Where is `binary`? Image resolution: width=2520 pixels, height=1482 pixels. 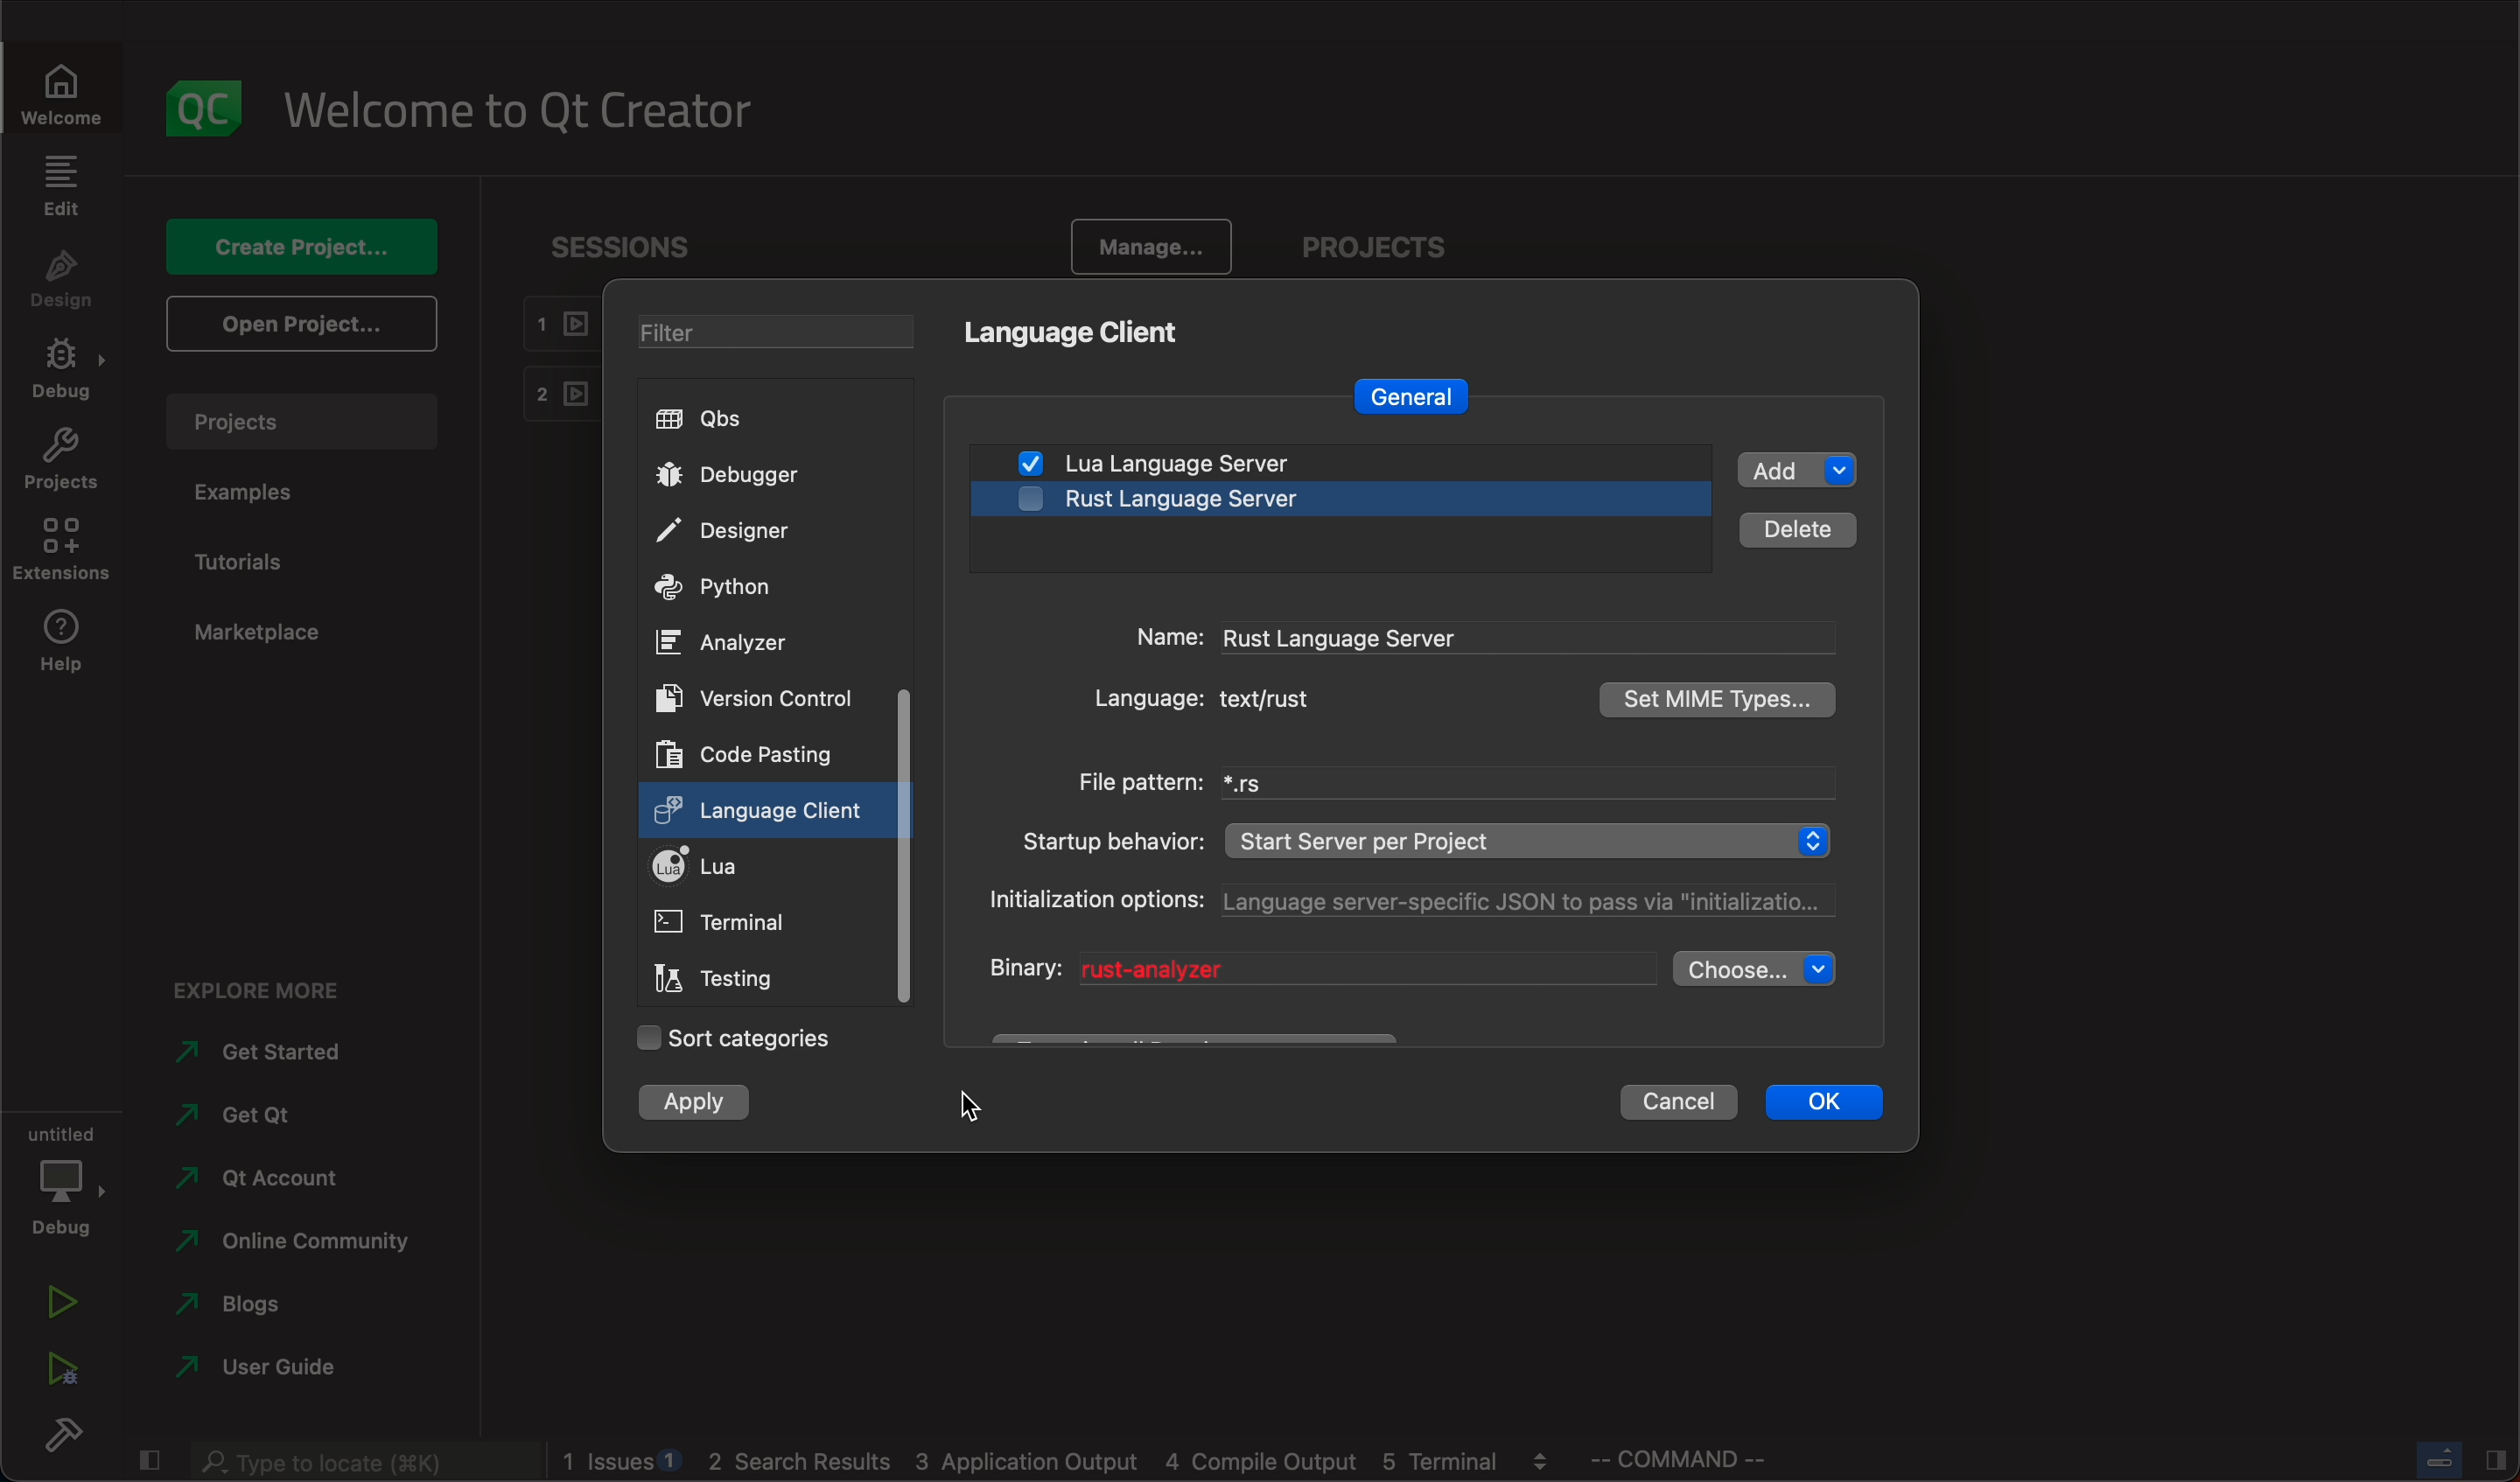 binary is located at coordinates (1311, 969).